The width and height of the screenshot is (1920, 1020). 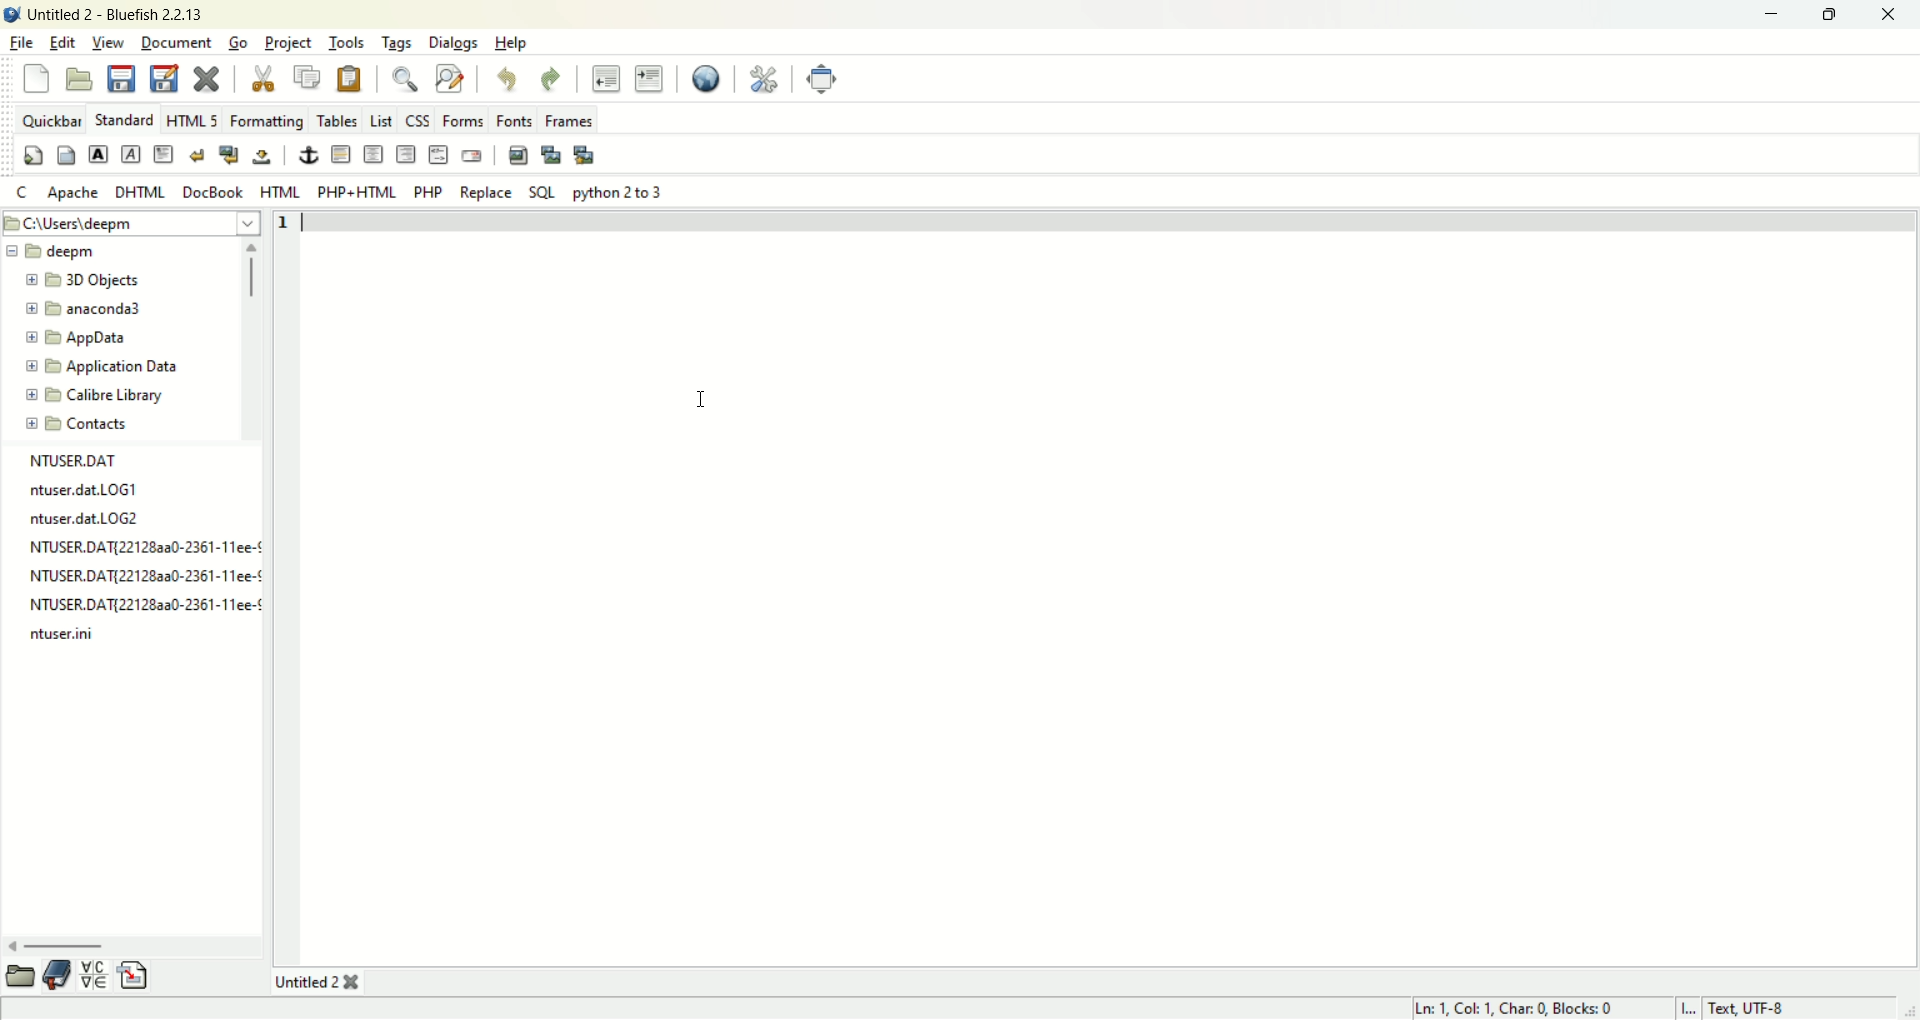 I want to click on cut, so click(x=262, y=73).